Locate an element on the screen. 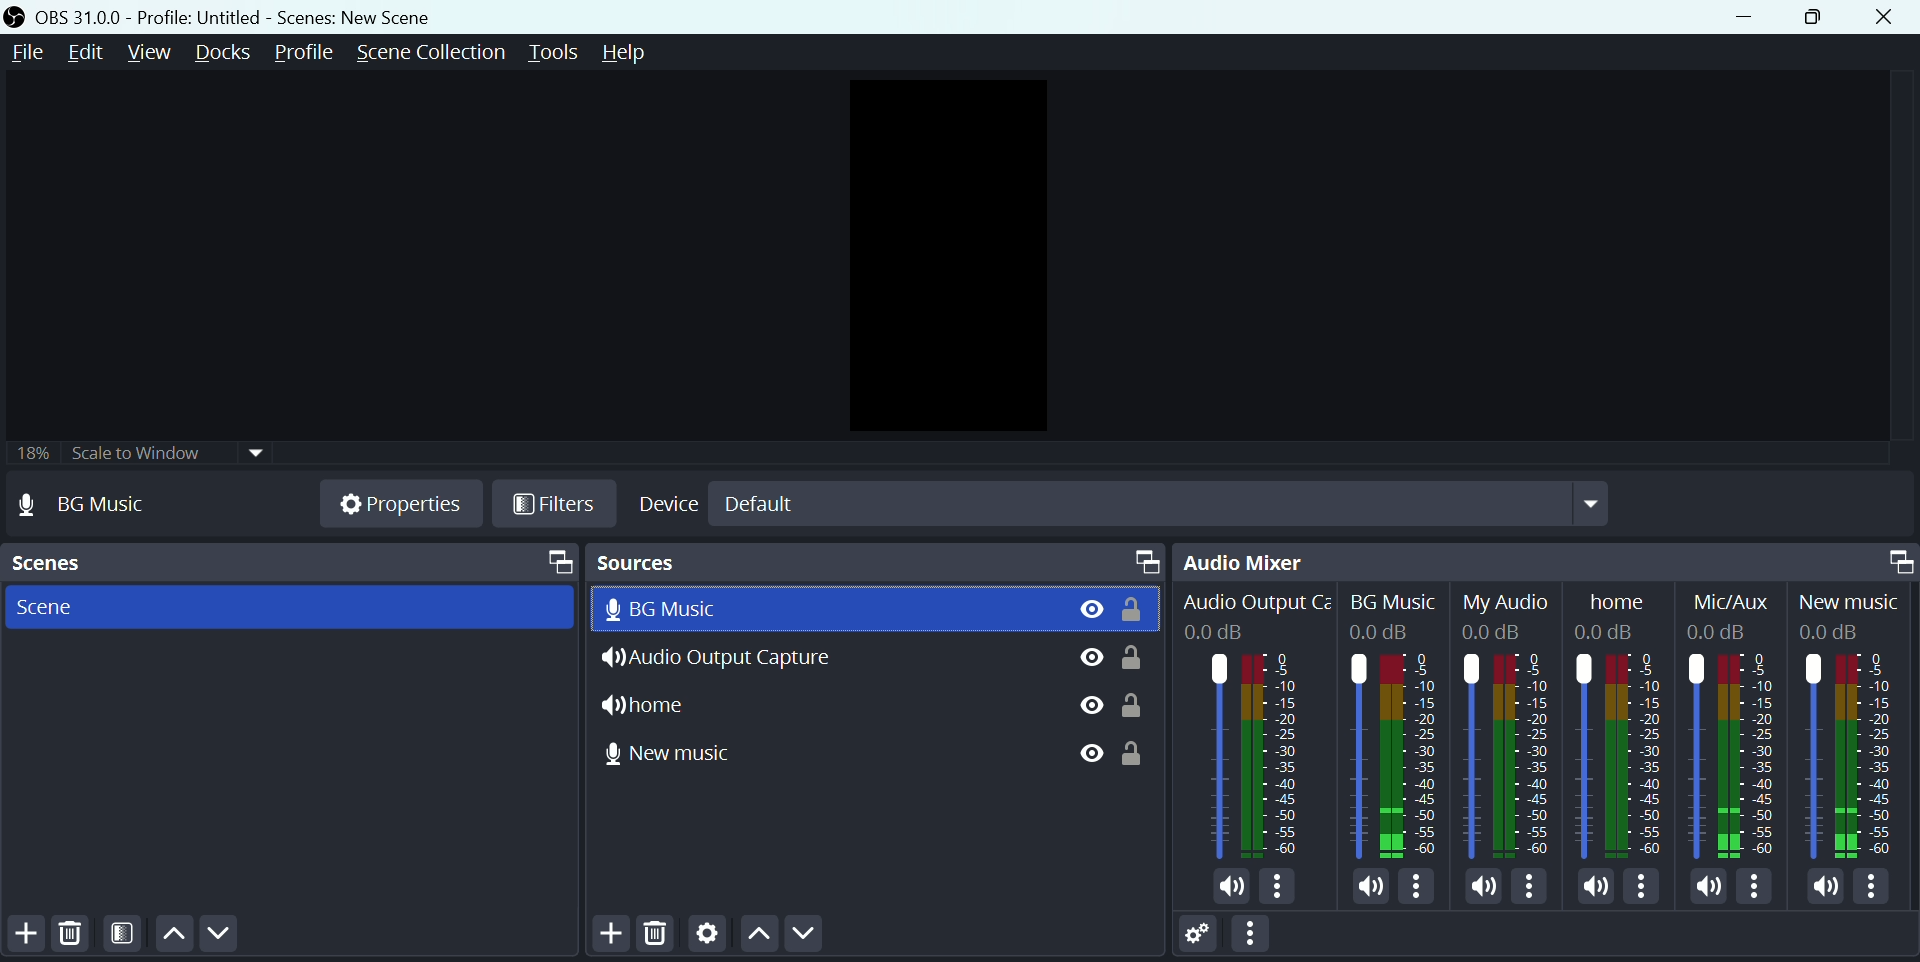  maximize is located at coordinates (1145, 558).